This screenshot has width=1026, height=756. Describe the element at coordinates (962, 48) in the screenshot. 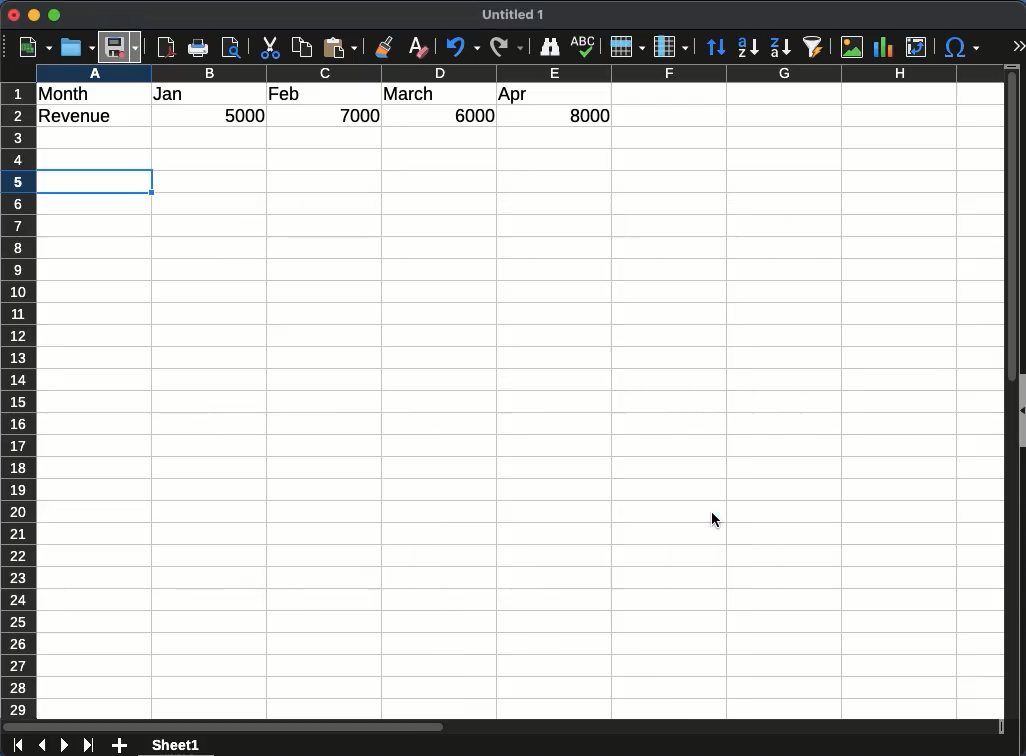

I see `special characters` at that location.